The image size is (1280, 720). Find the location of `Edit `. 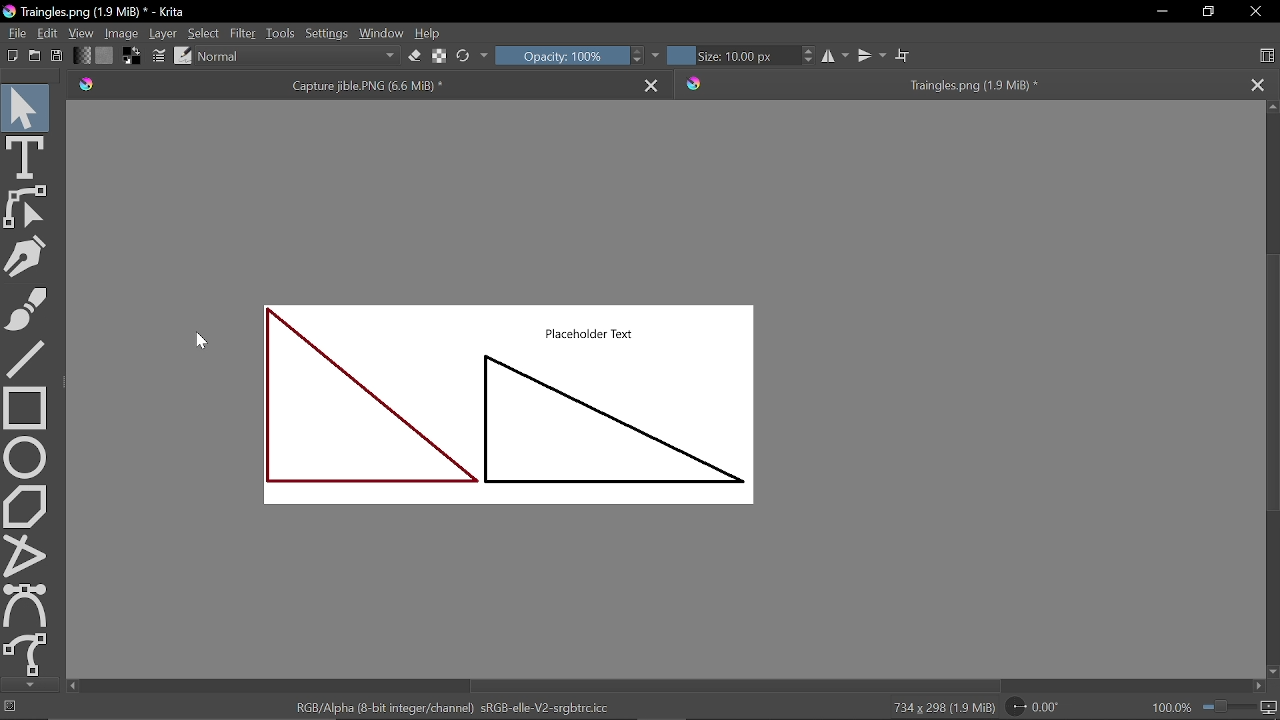

Edit  is located at coordinates (50, 34).